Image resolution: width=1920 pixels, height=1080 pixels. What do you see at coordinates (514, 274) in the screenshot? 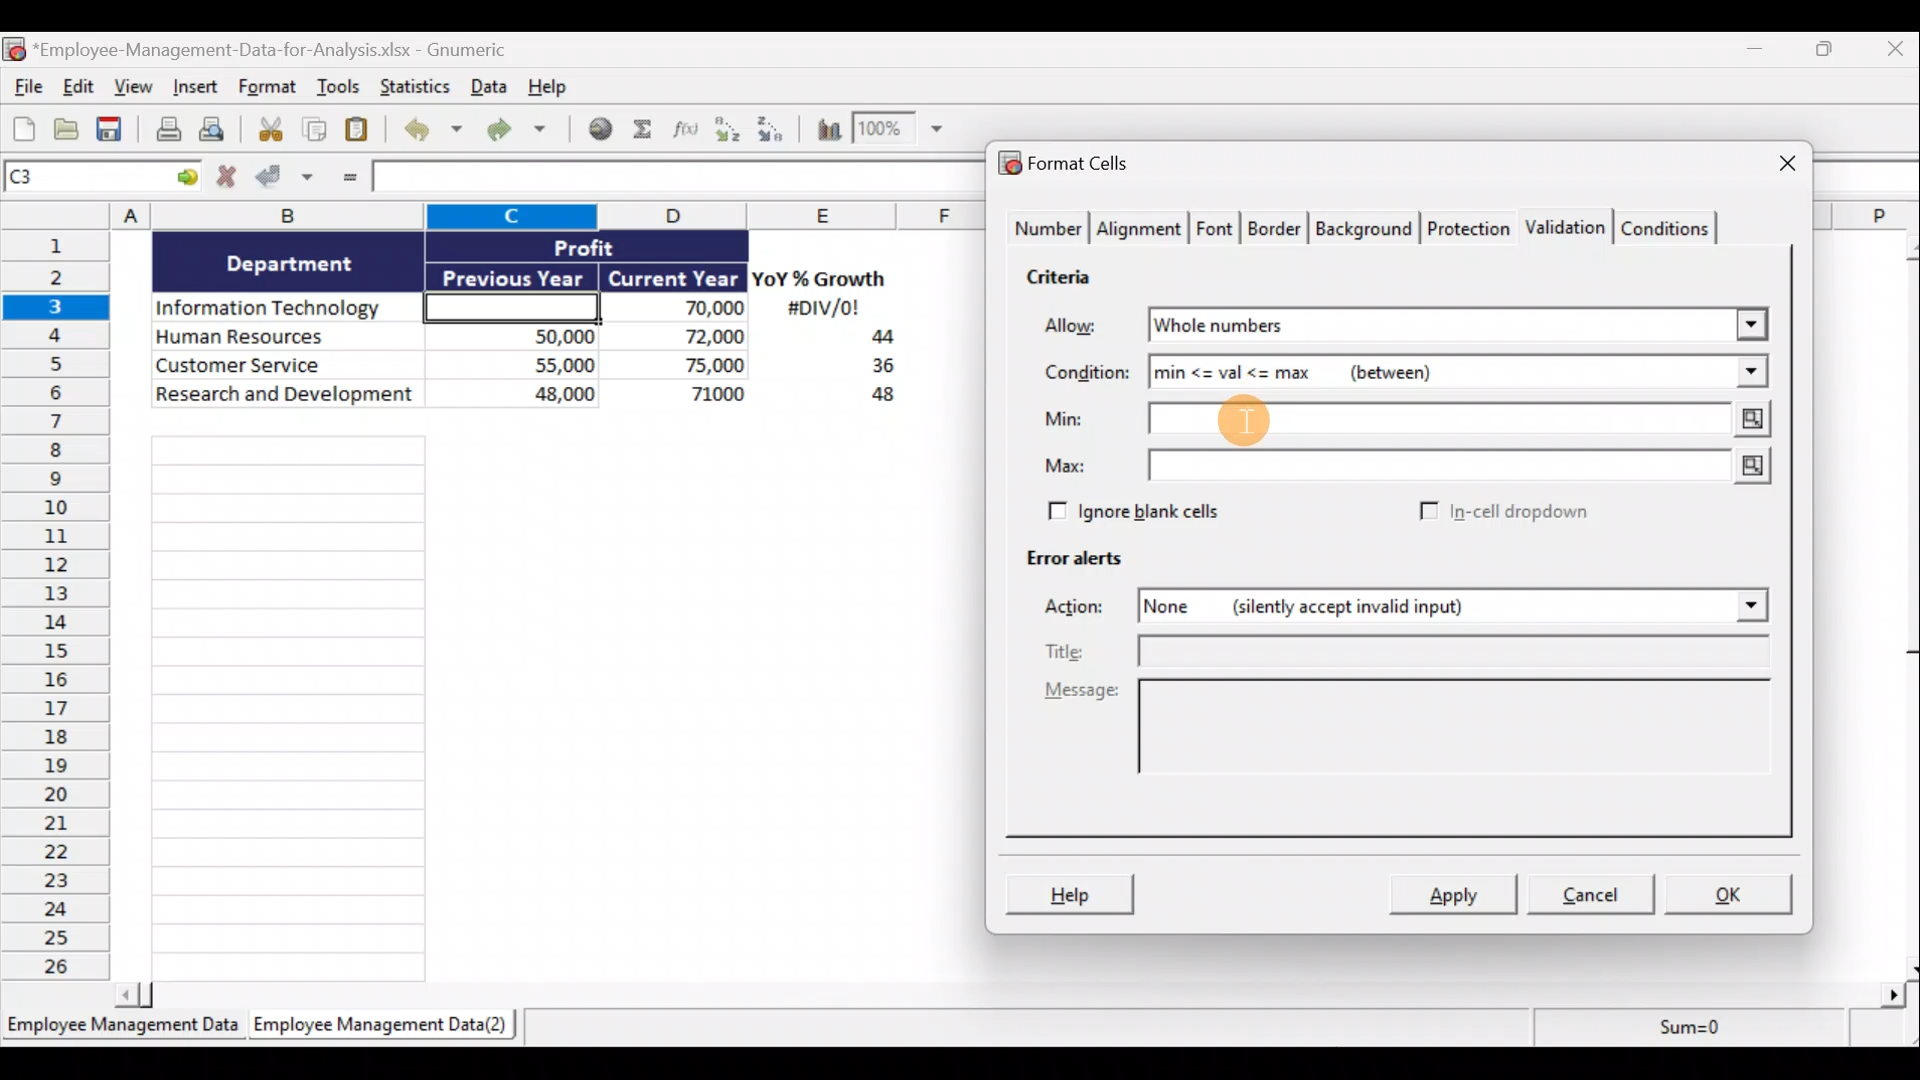
I see `Previous Year` at bounding box center [514, 274].